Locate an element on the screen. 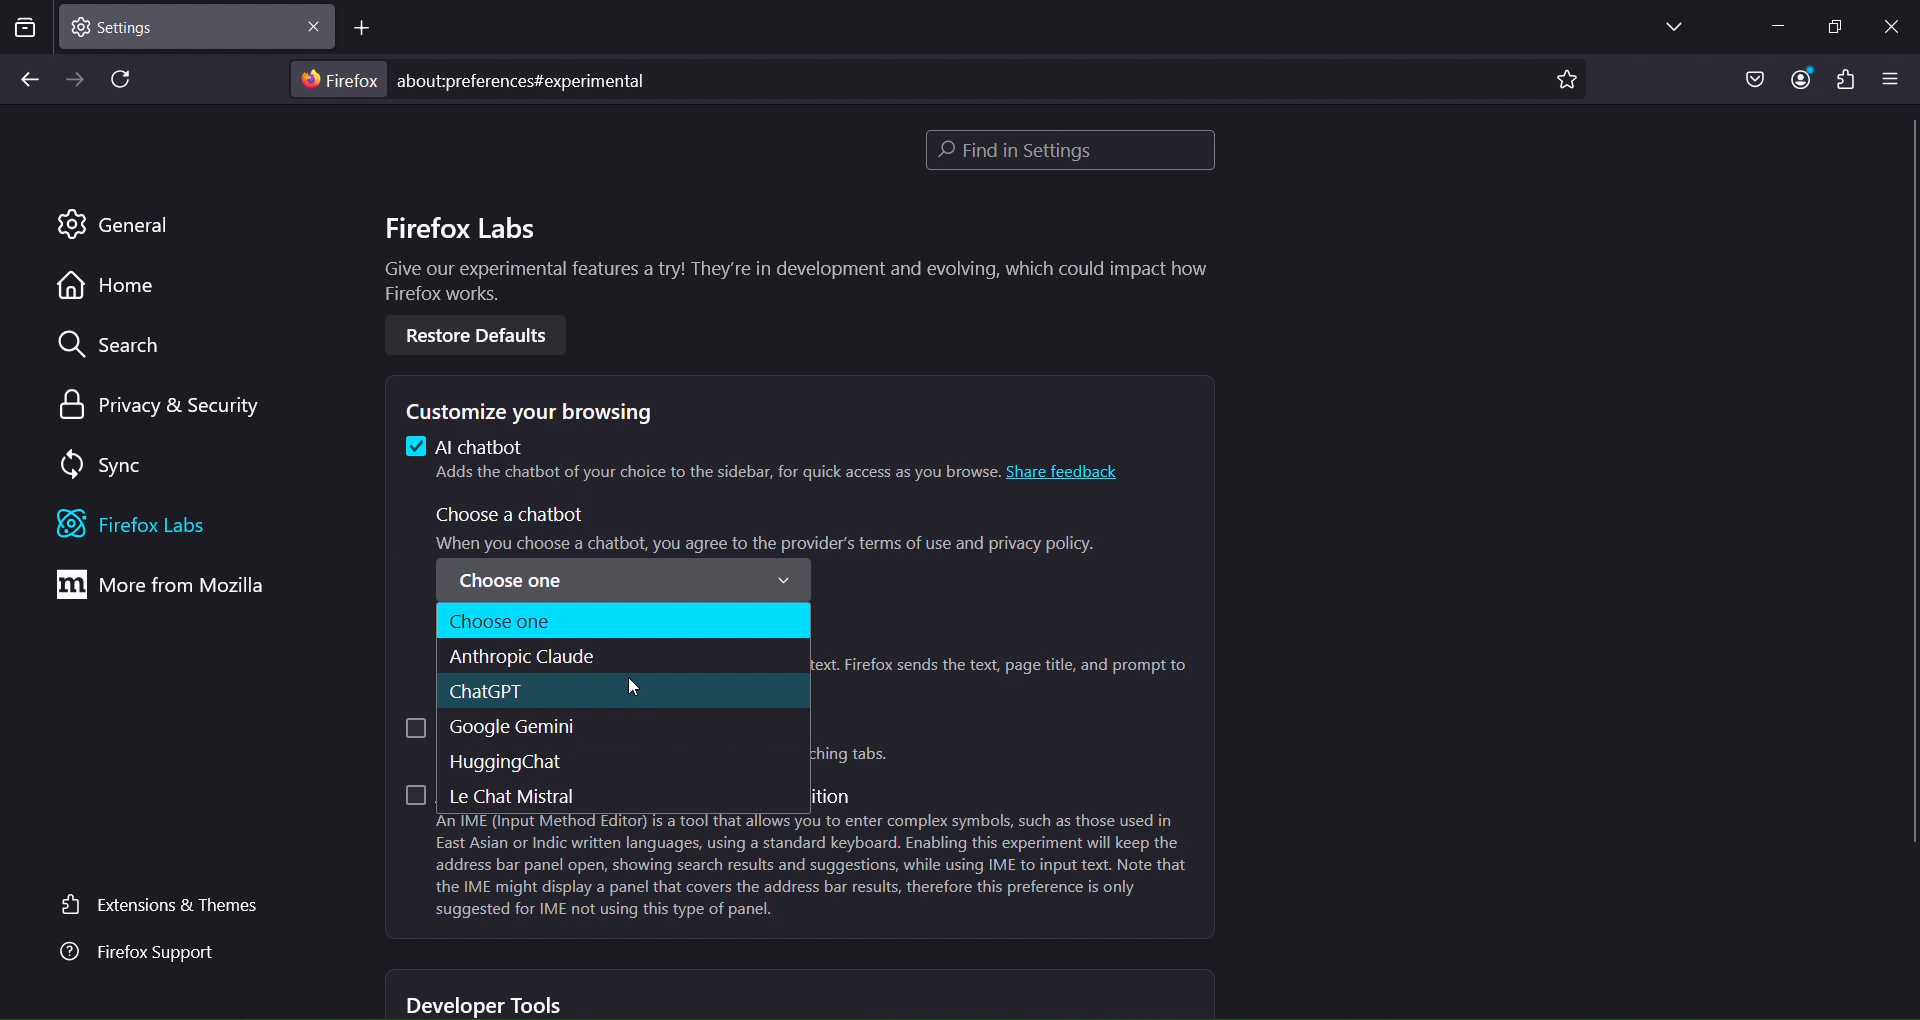 The width and height of the screenshot is (1920, 1020). search tabs is located at coordinates (26, 30).